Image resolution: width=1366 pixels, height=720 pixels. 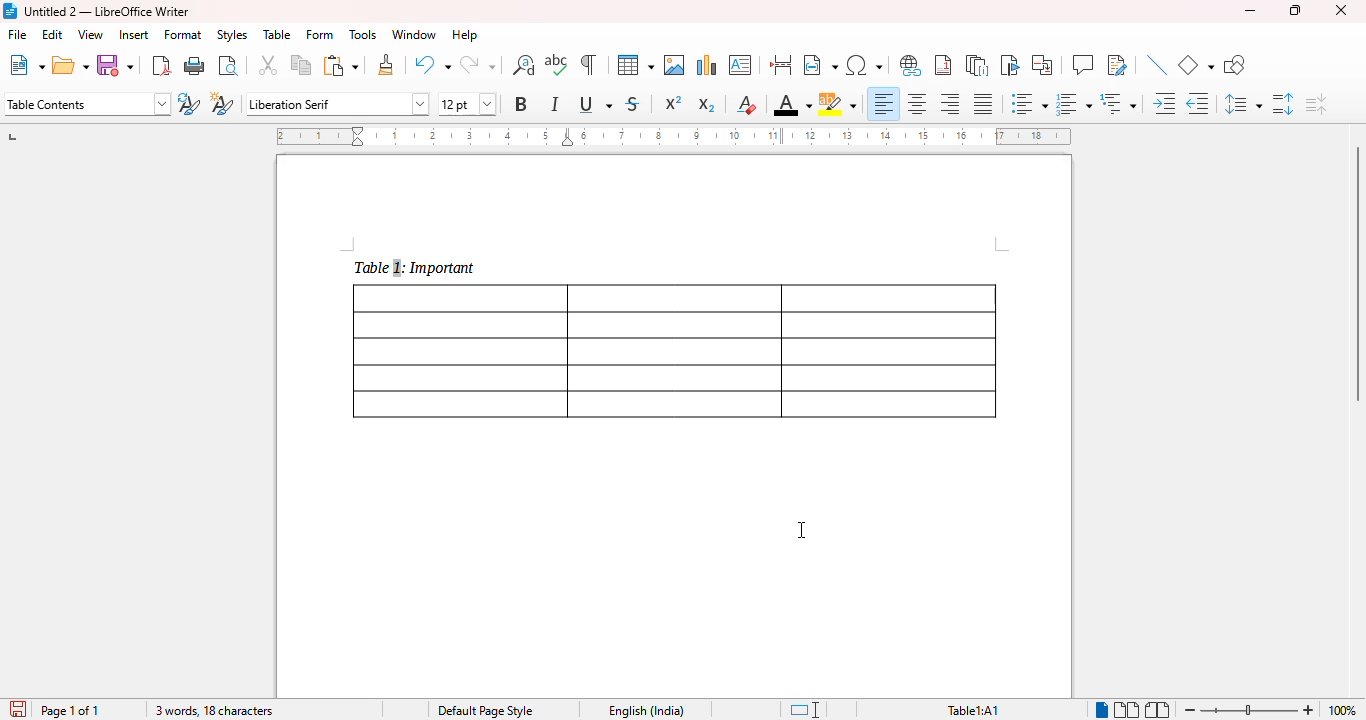 I want to click on zoom in, so click(x=1310, y=710).